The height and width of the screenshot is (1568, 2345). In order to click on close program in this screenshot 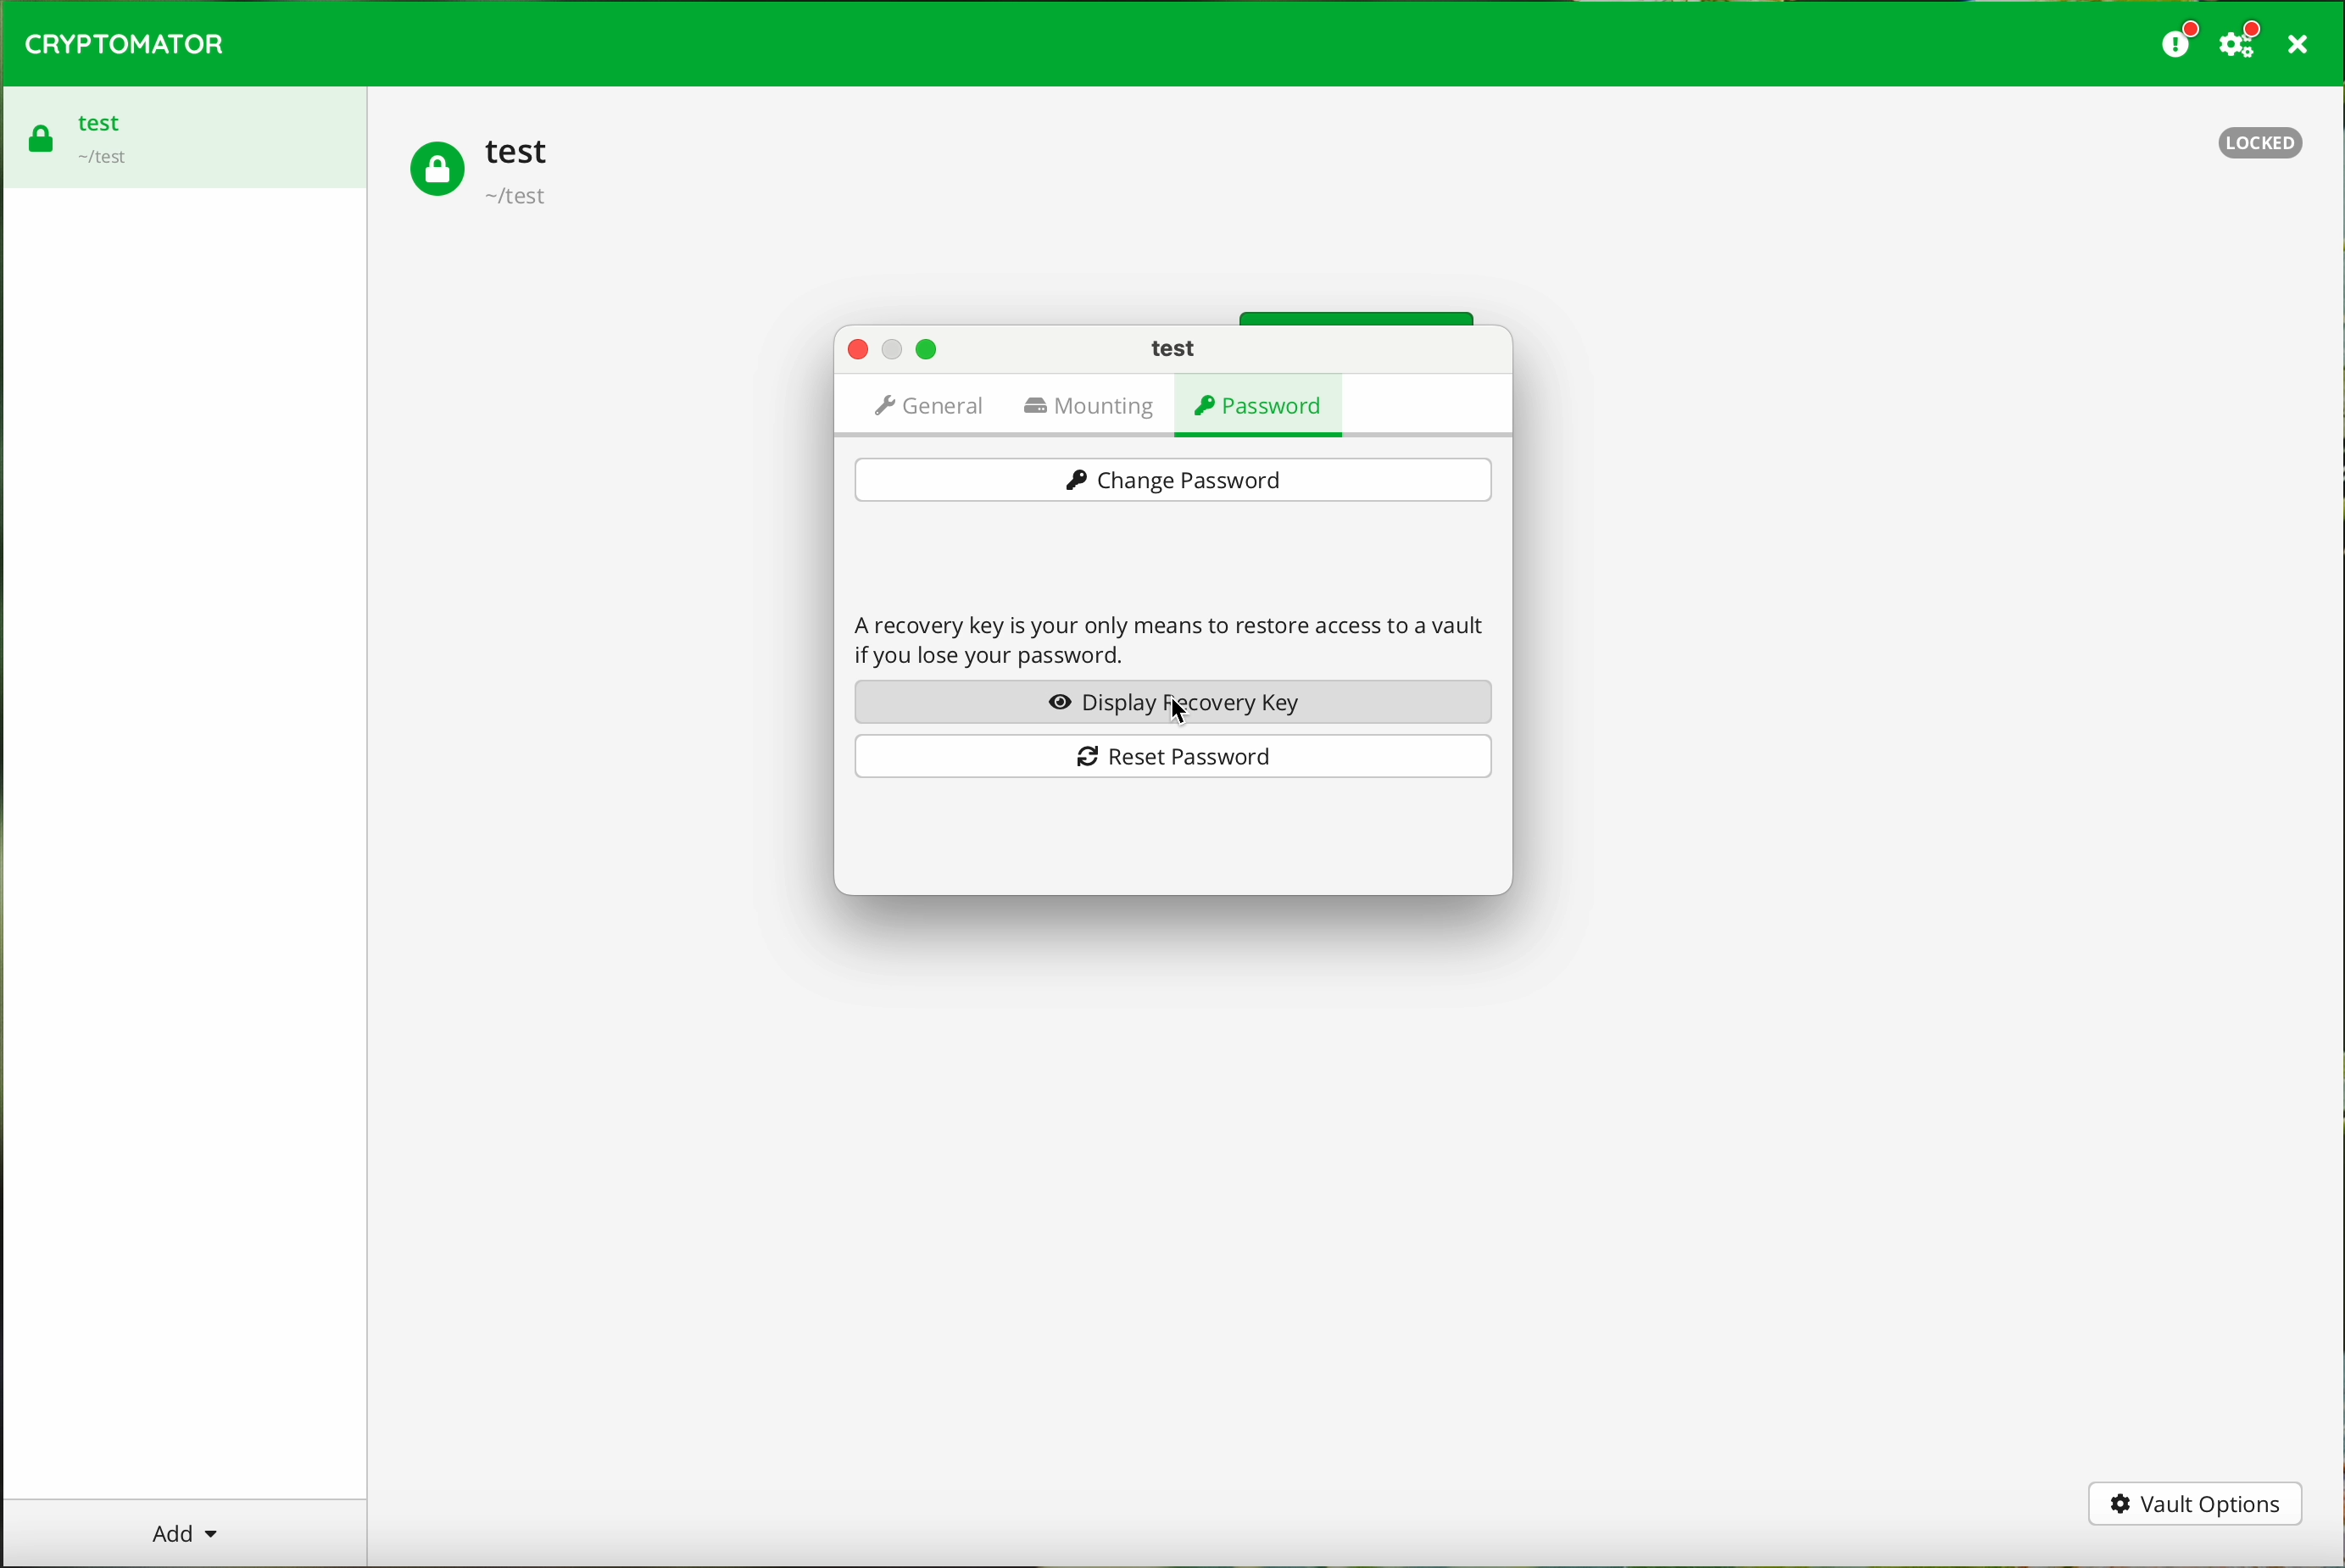, I will do `click(2304, 44)`.